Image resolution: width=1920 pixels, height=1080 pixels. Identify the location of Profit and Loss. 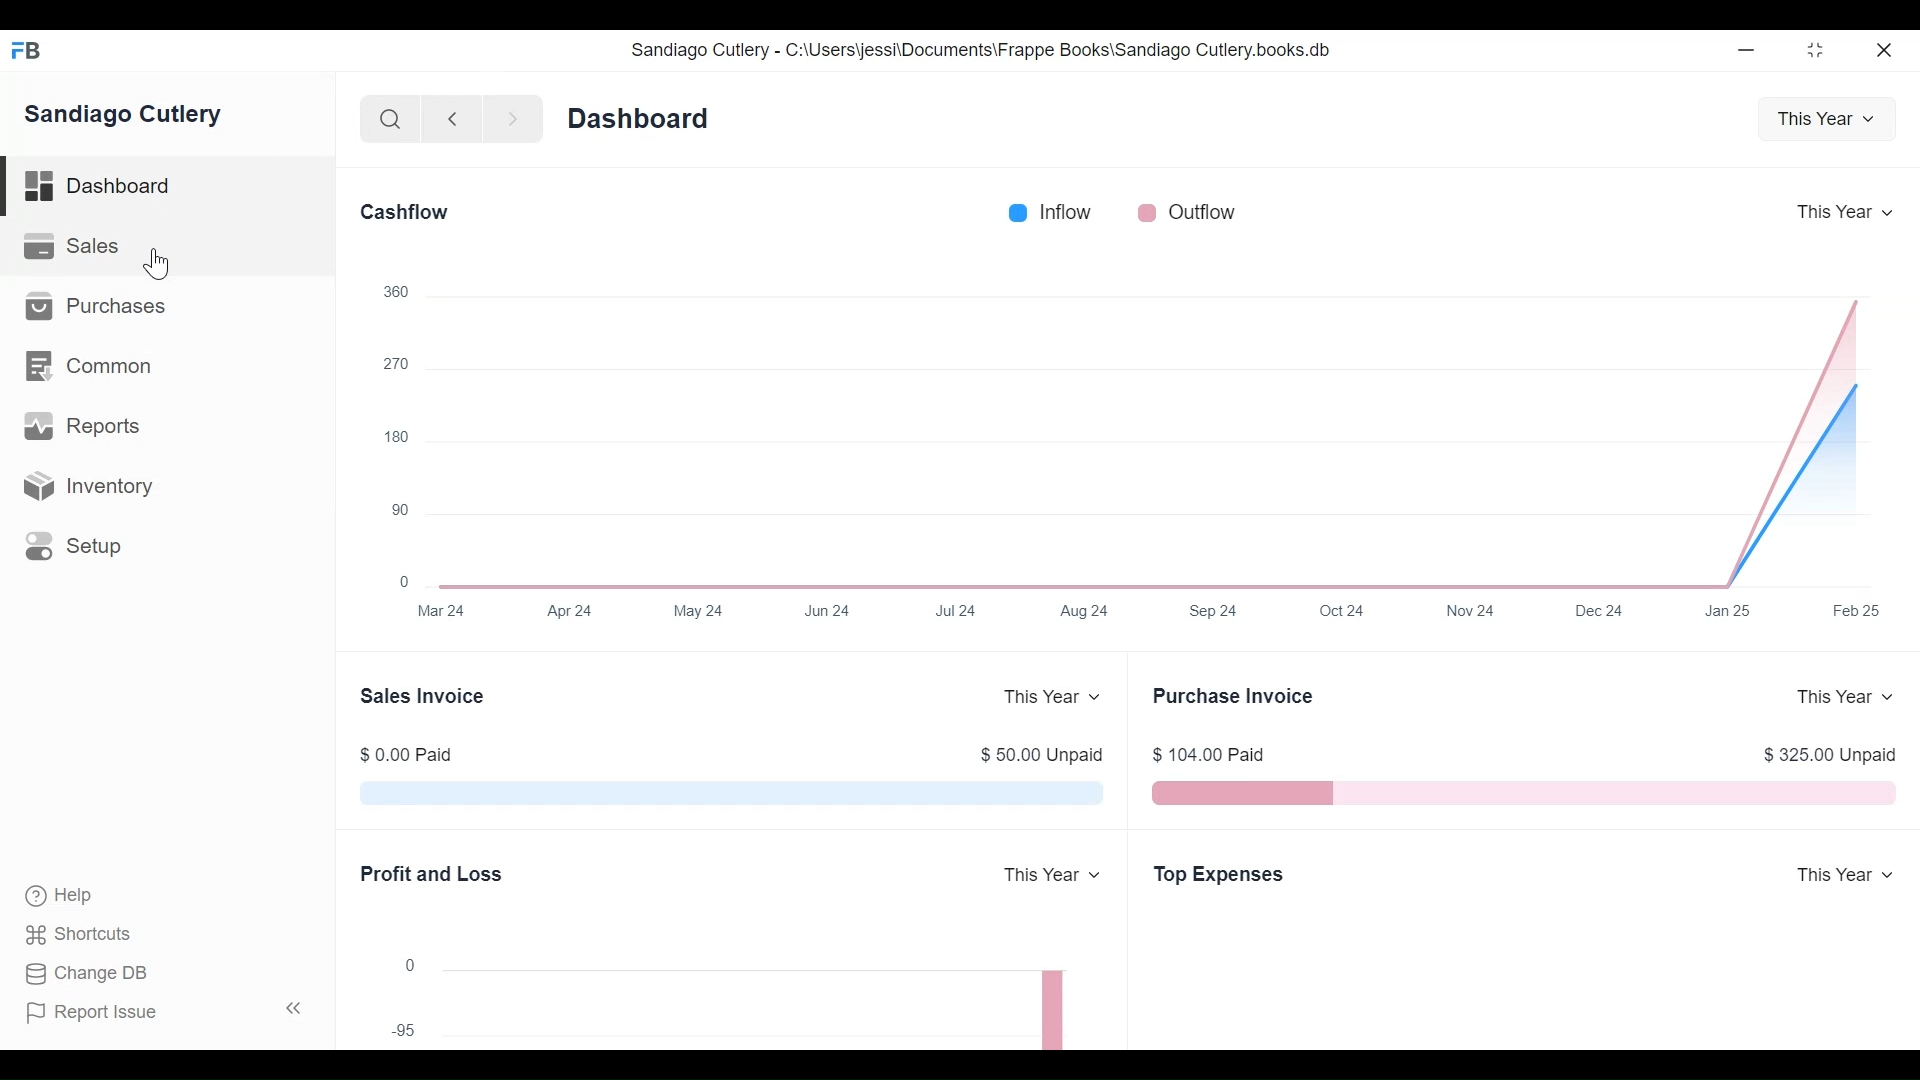
(434, 873).